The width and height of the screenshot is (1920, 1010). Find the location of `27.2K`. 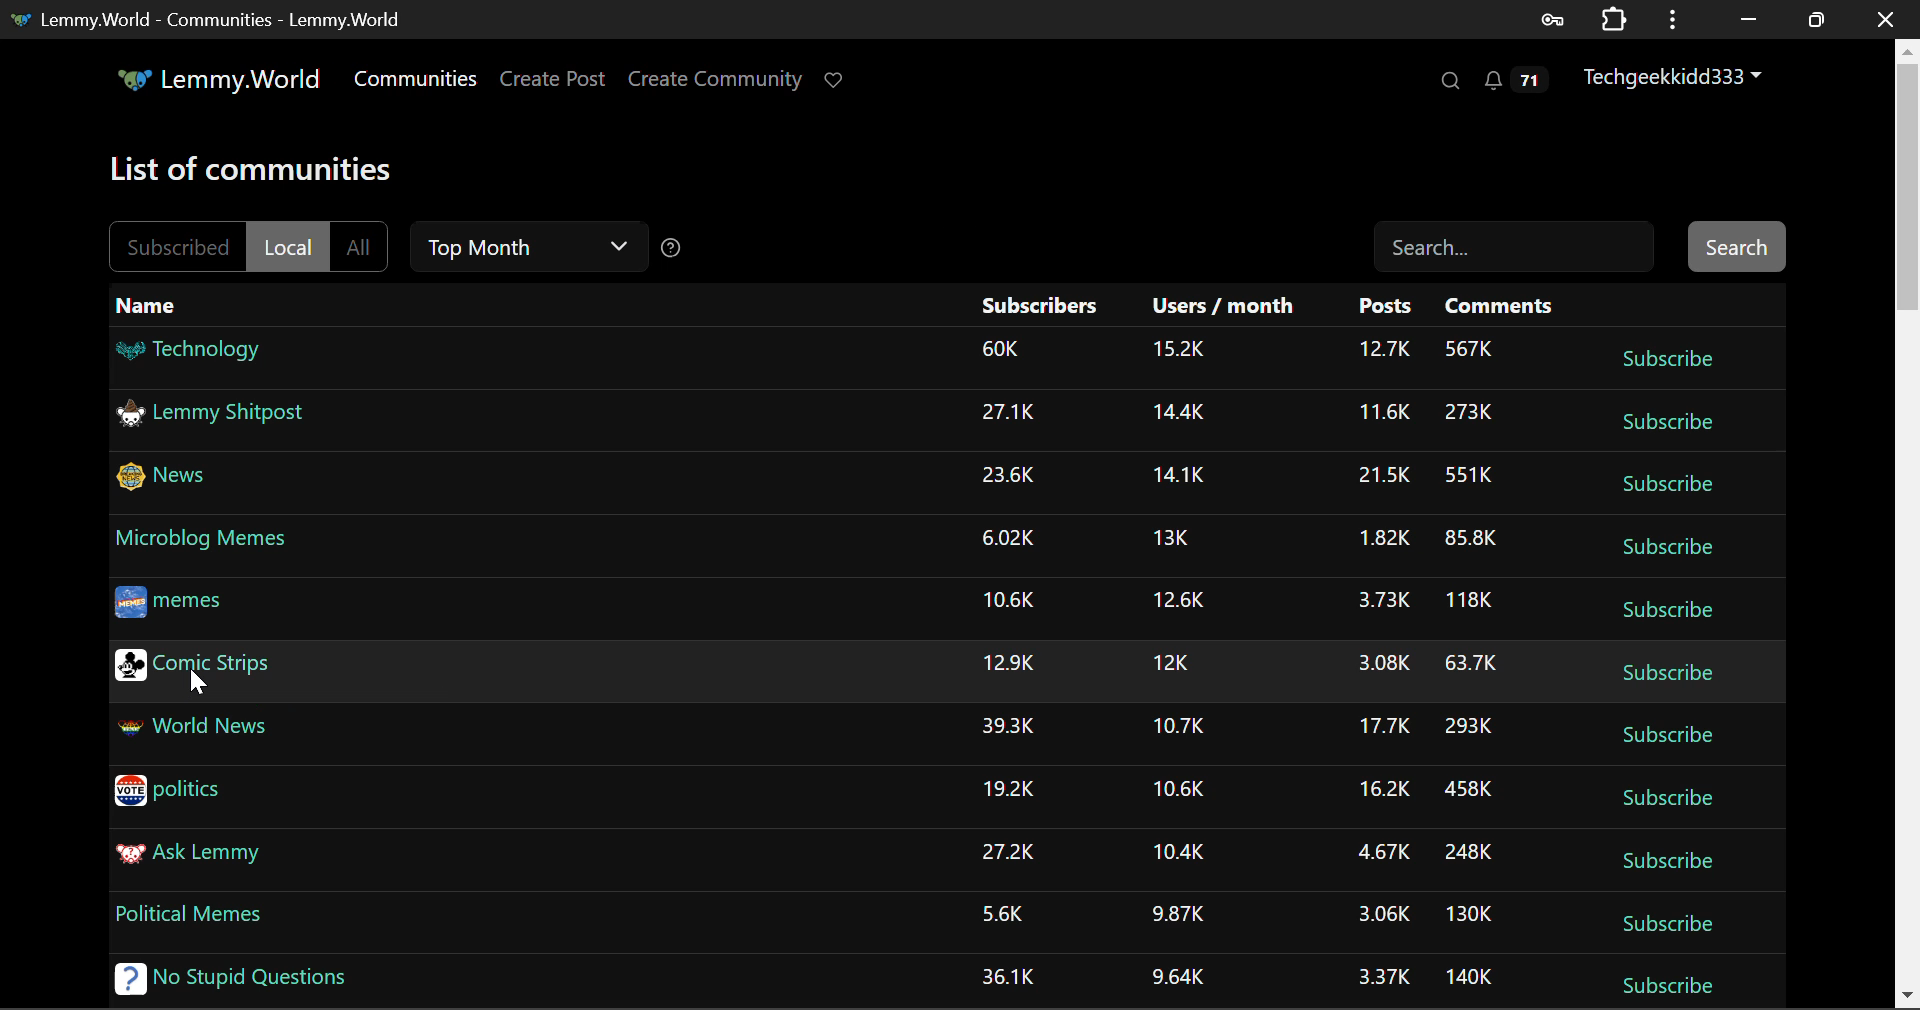

27.2K is located at coordinates (1007, 853).